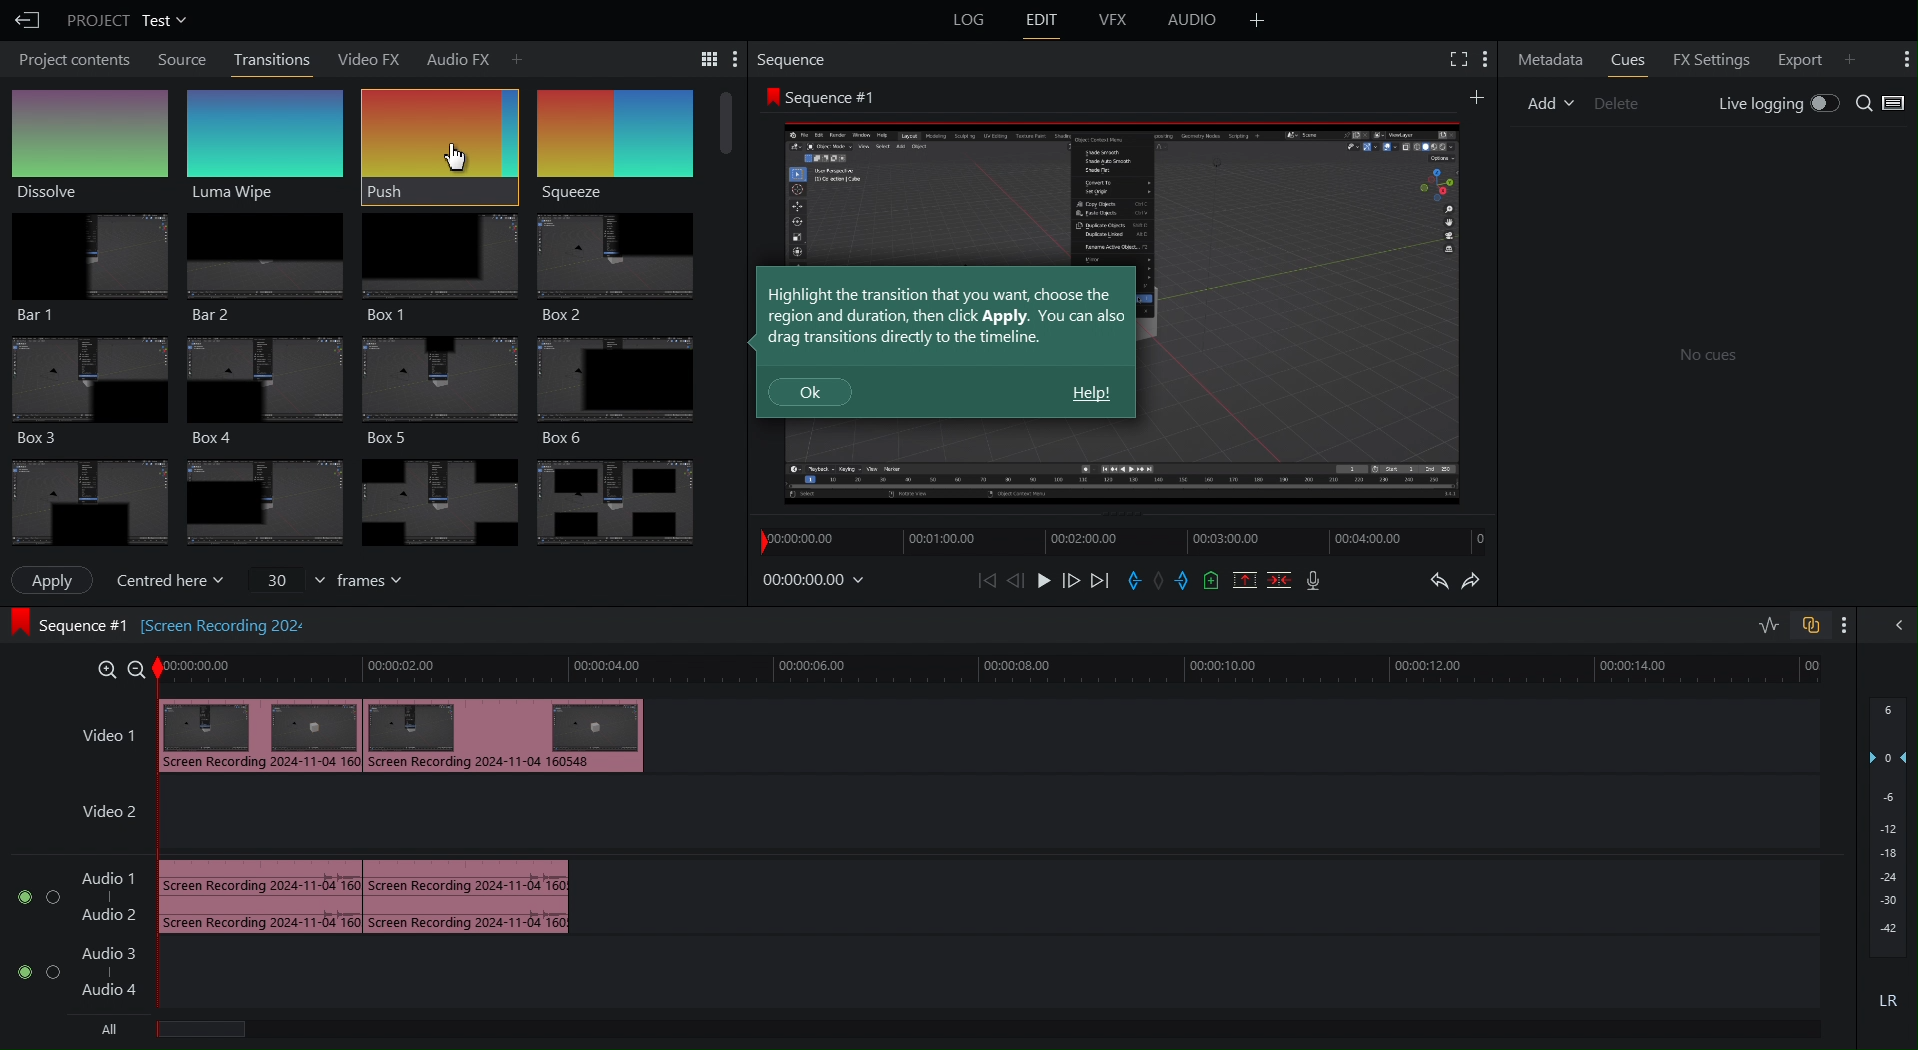 The height and width of the screenshot is (1050, 1918). What do you see at coordinates (617, 269) in the screenshot?
I see `Box 2` at bounding box center [617, 269].